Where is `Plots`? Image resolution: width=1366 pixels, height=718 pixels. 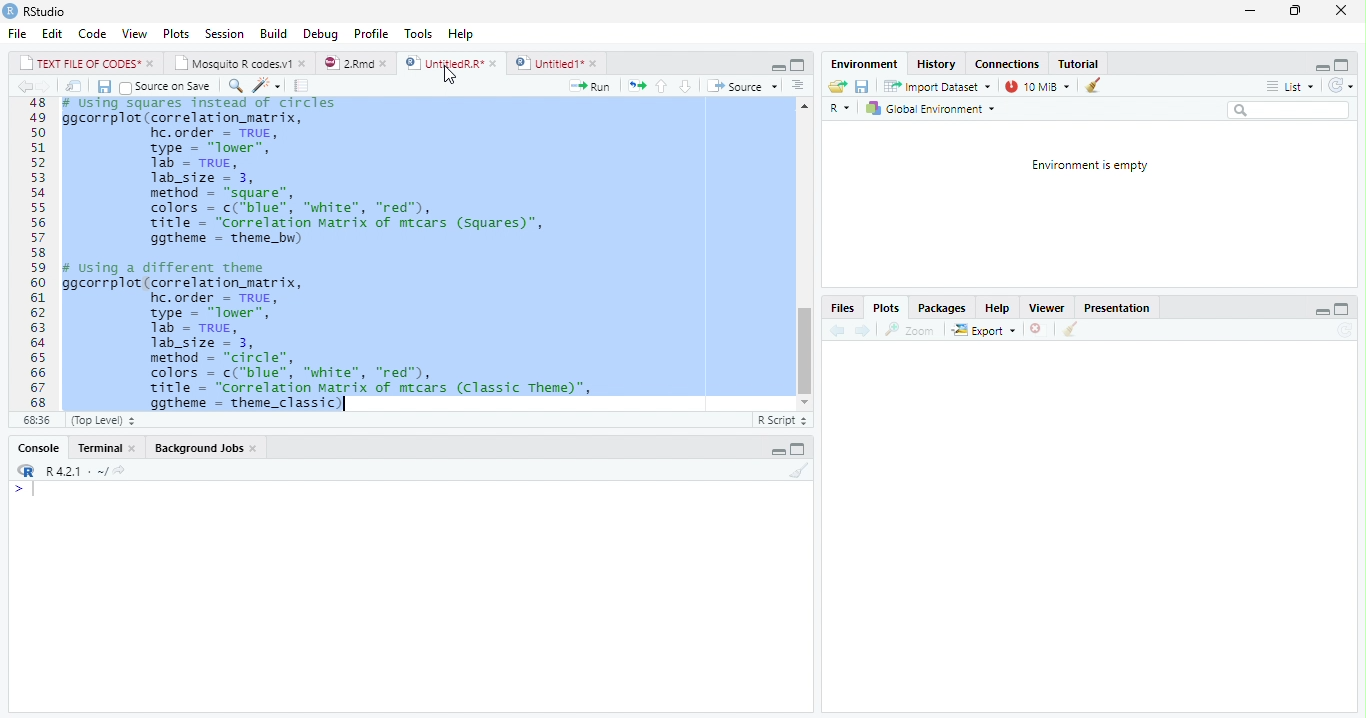 Plots is located at coordinates (176, 34).